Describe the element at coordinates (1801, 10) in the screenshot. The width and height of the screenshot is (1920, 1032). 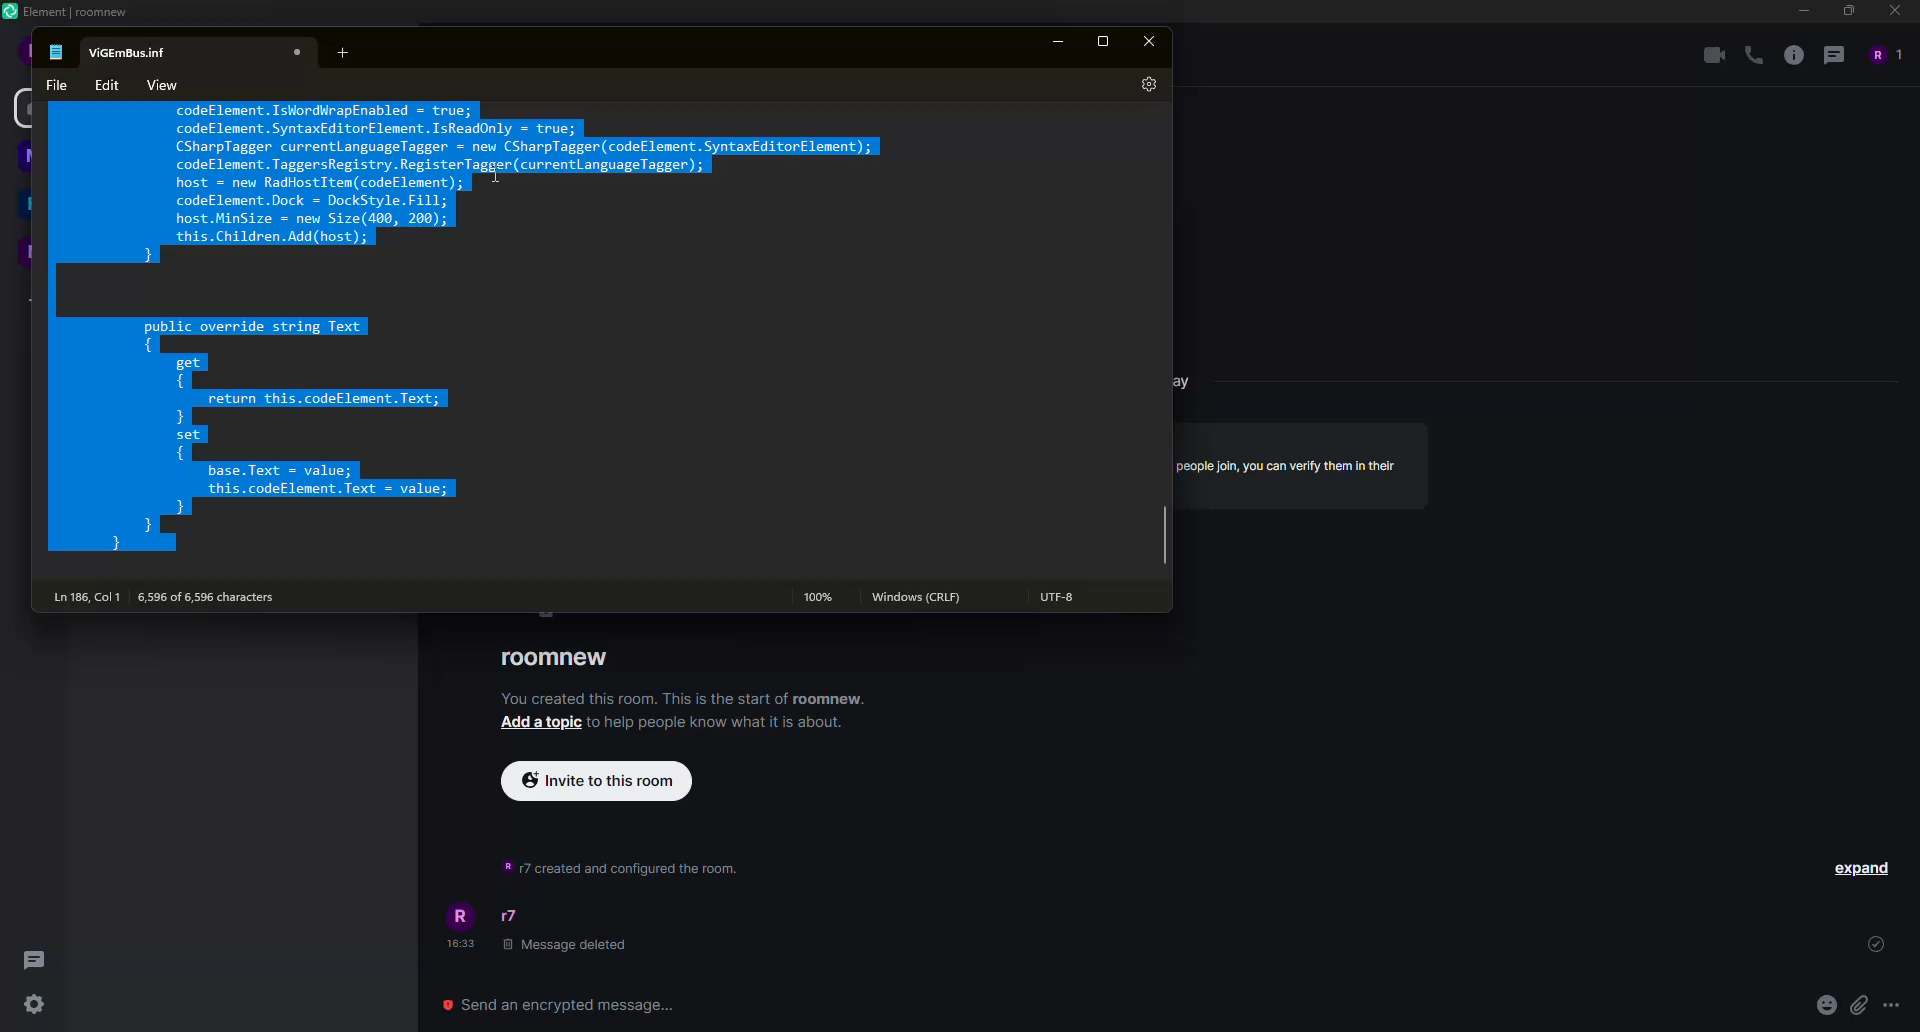
I see `minimize` at that location.